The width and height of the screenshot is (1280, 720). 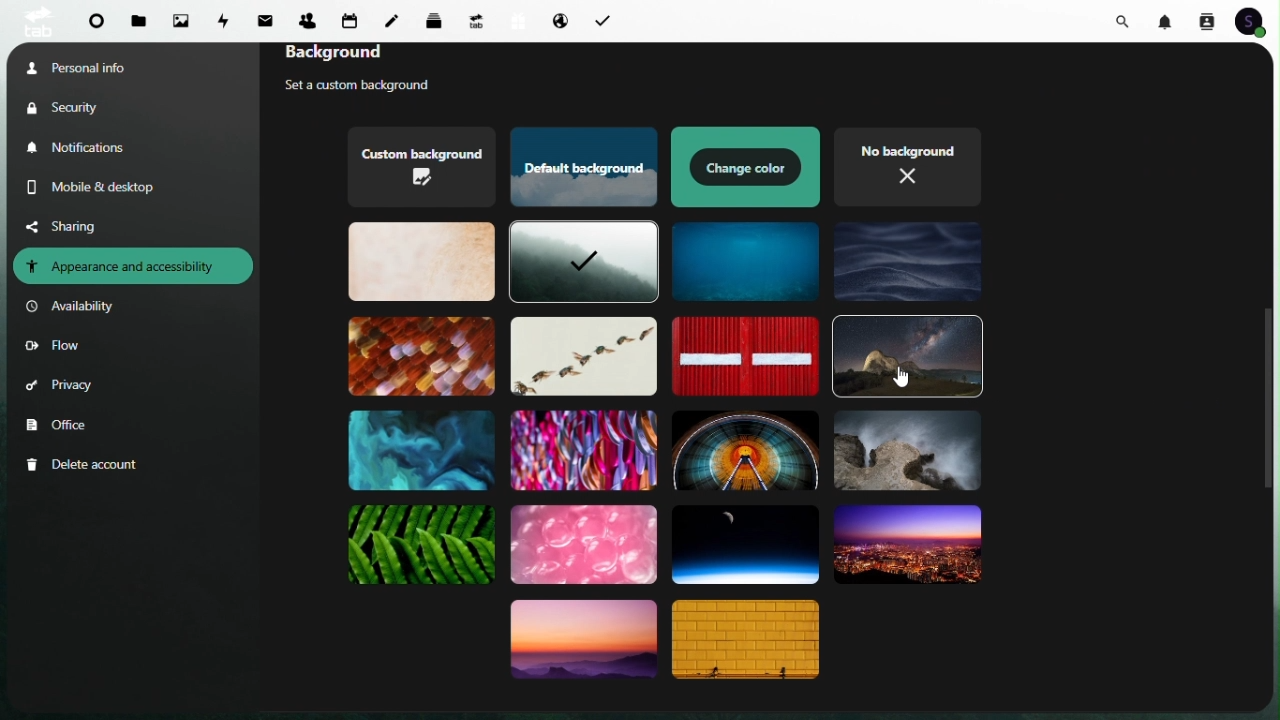 I want to click on Delete account, so click(x=86, y=465).